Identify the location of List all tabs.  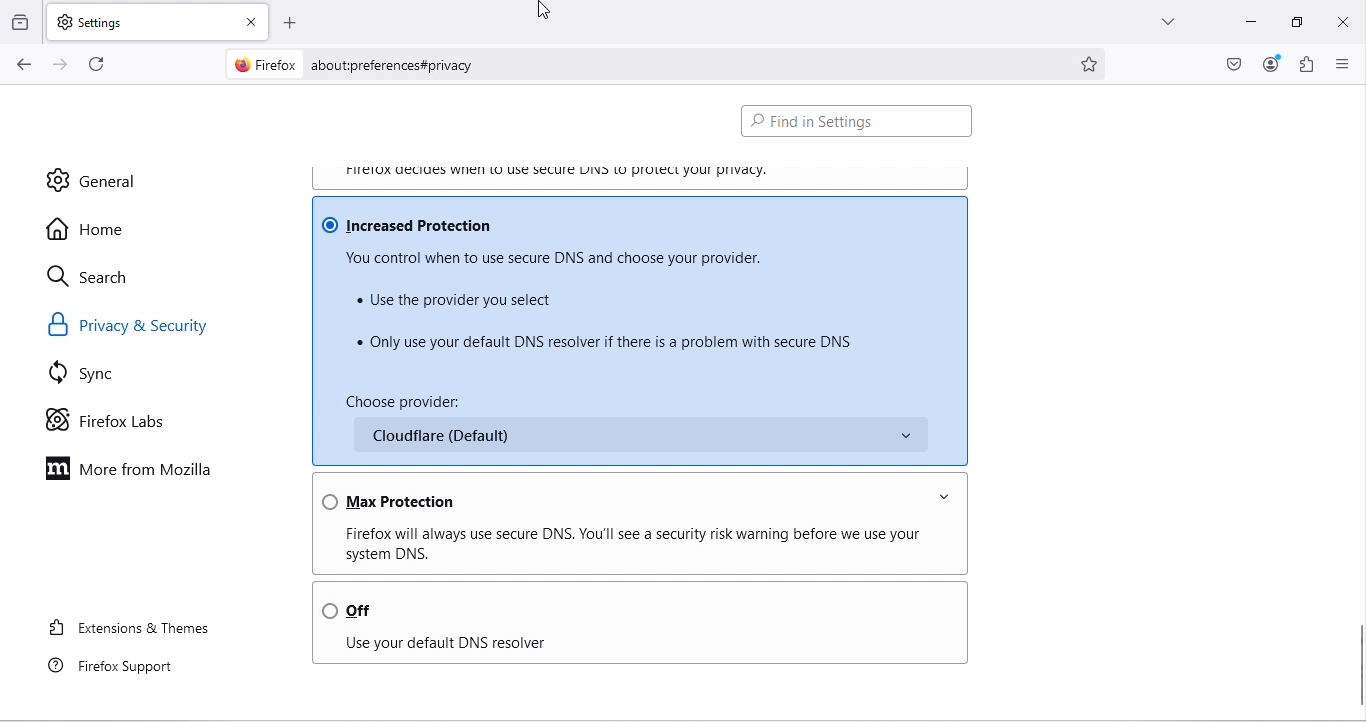
(1167, 25).